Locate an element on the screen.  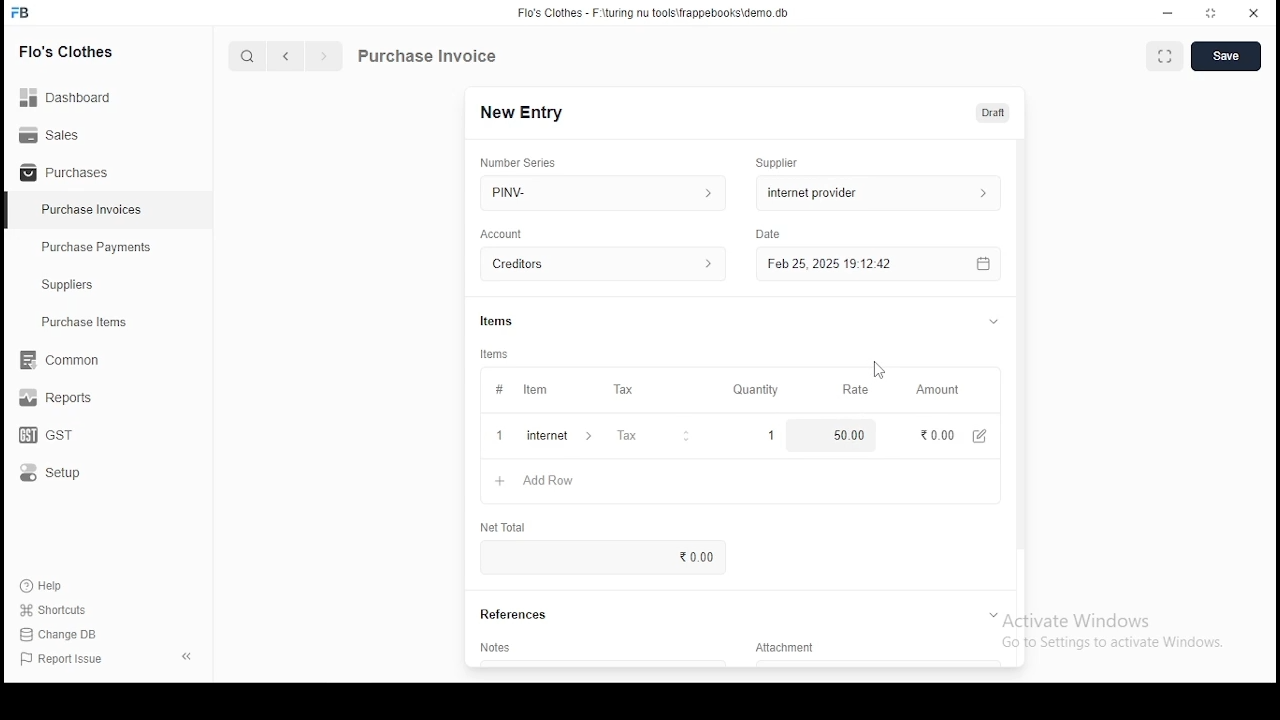
draft is located at coordinates (993, 112).